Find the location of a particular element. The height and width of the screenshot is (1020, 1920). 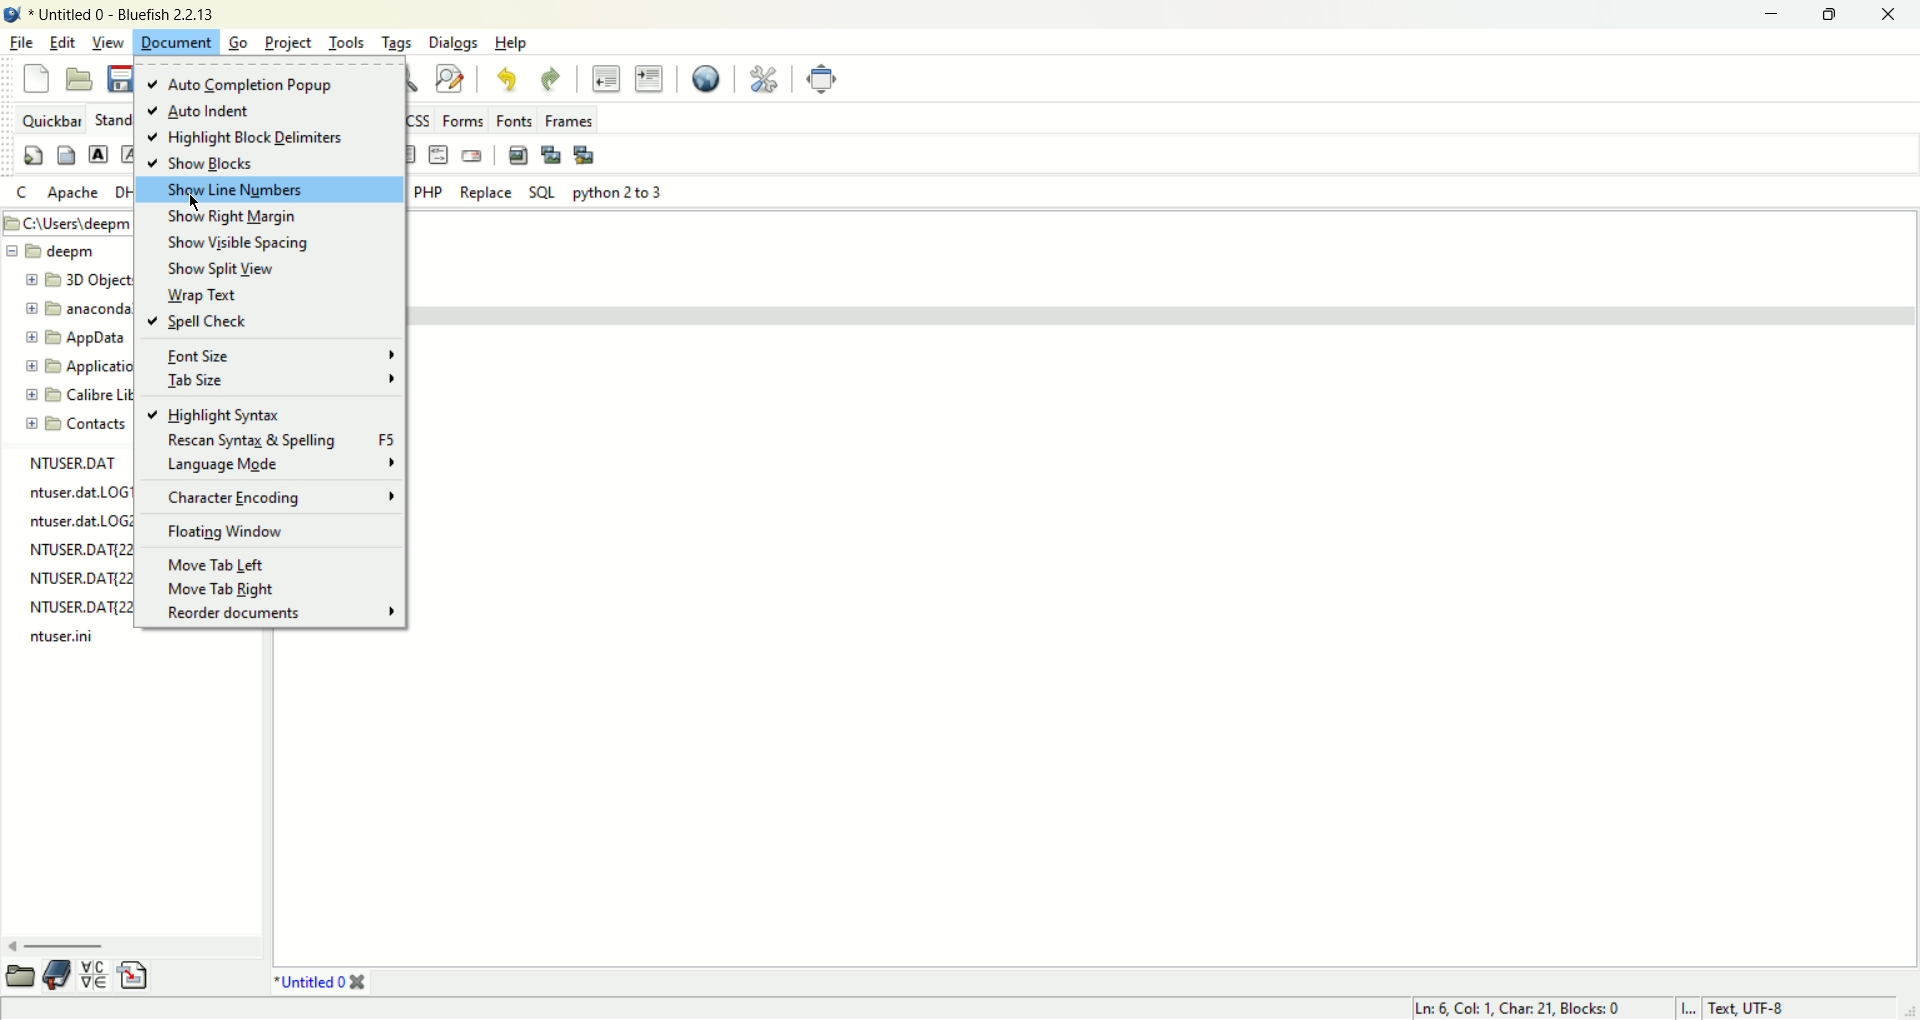

tools is located at coordinates (348, 41).